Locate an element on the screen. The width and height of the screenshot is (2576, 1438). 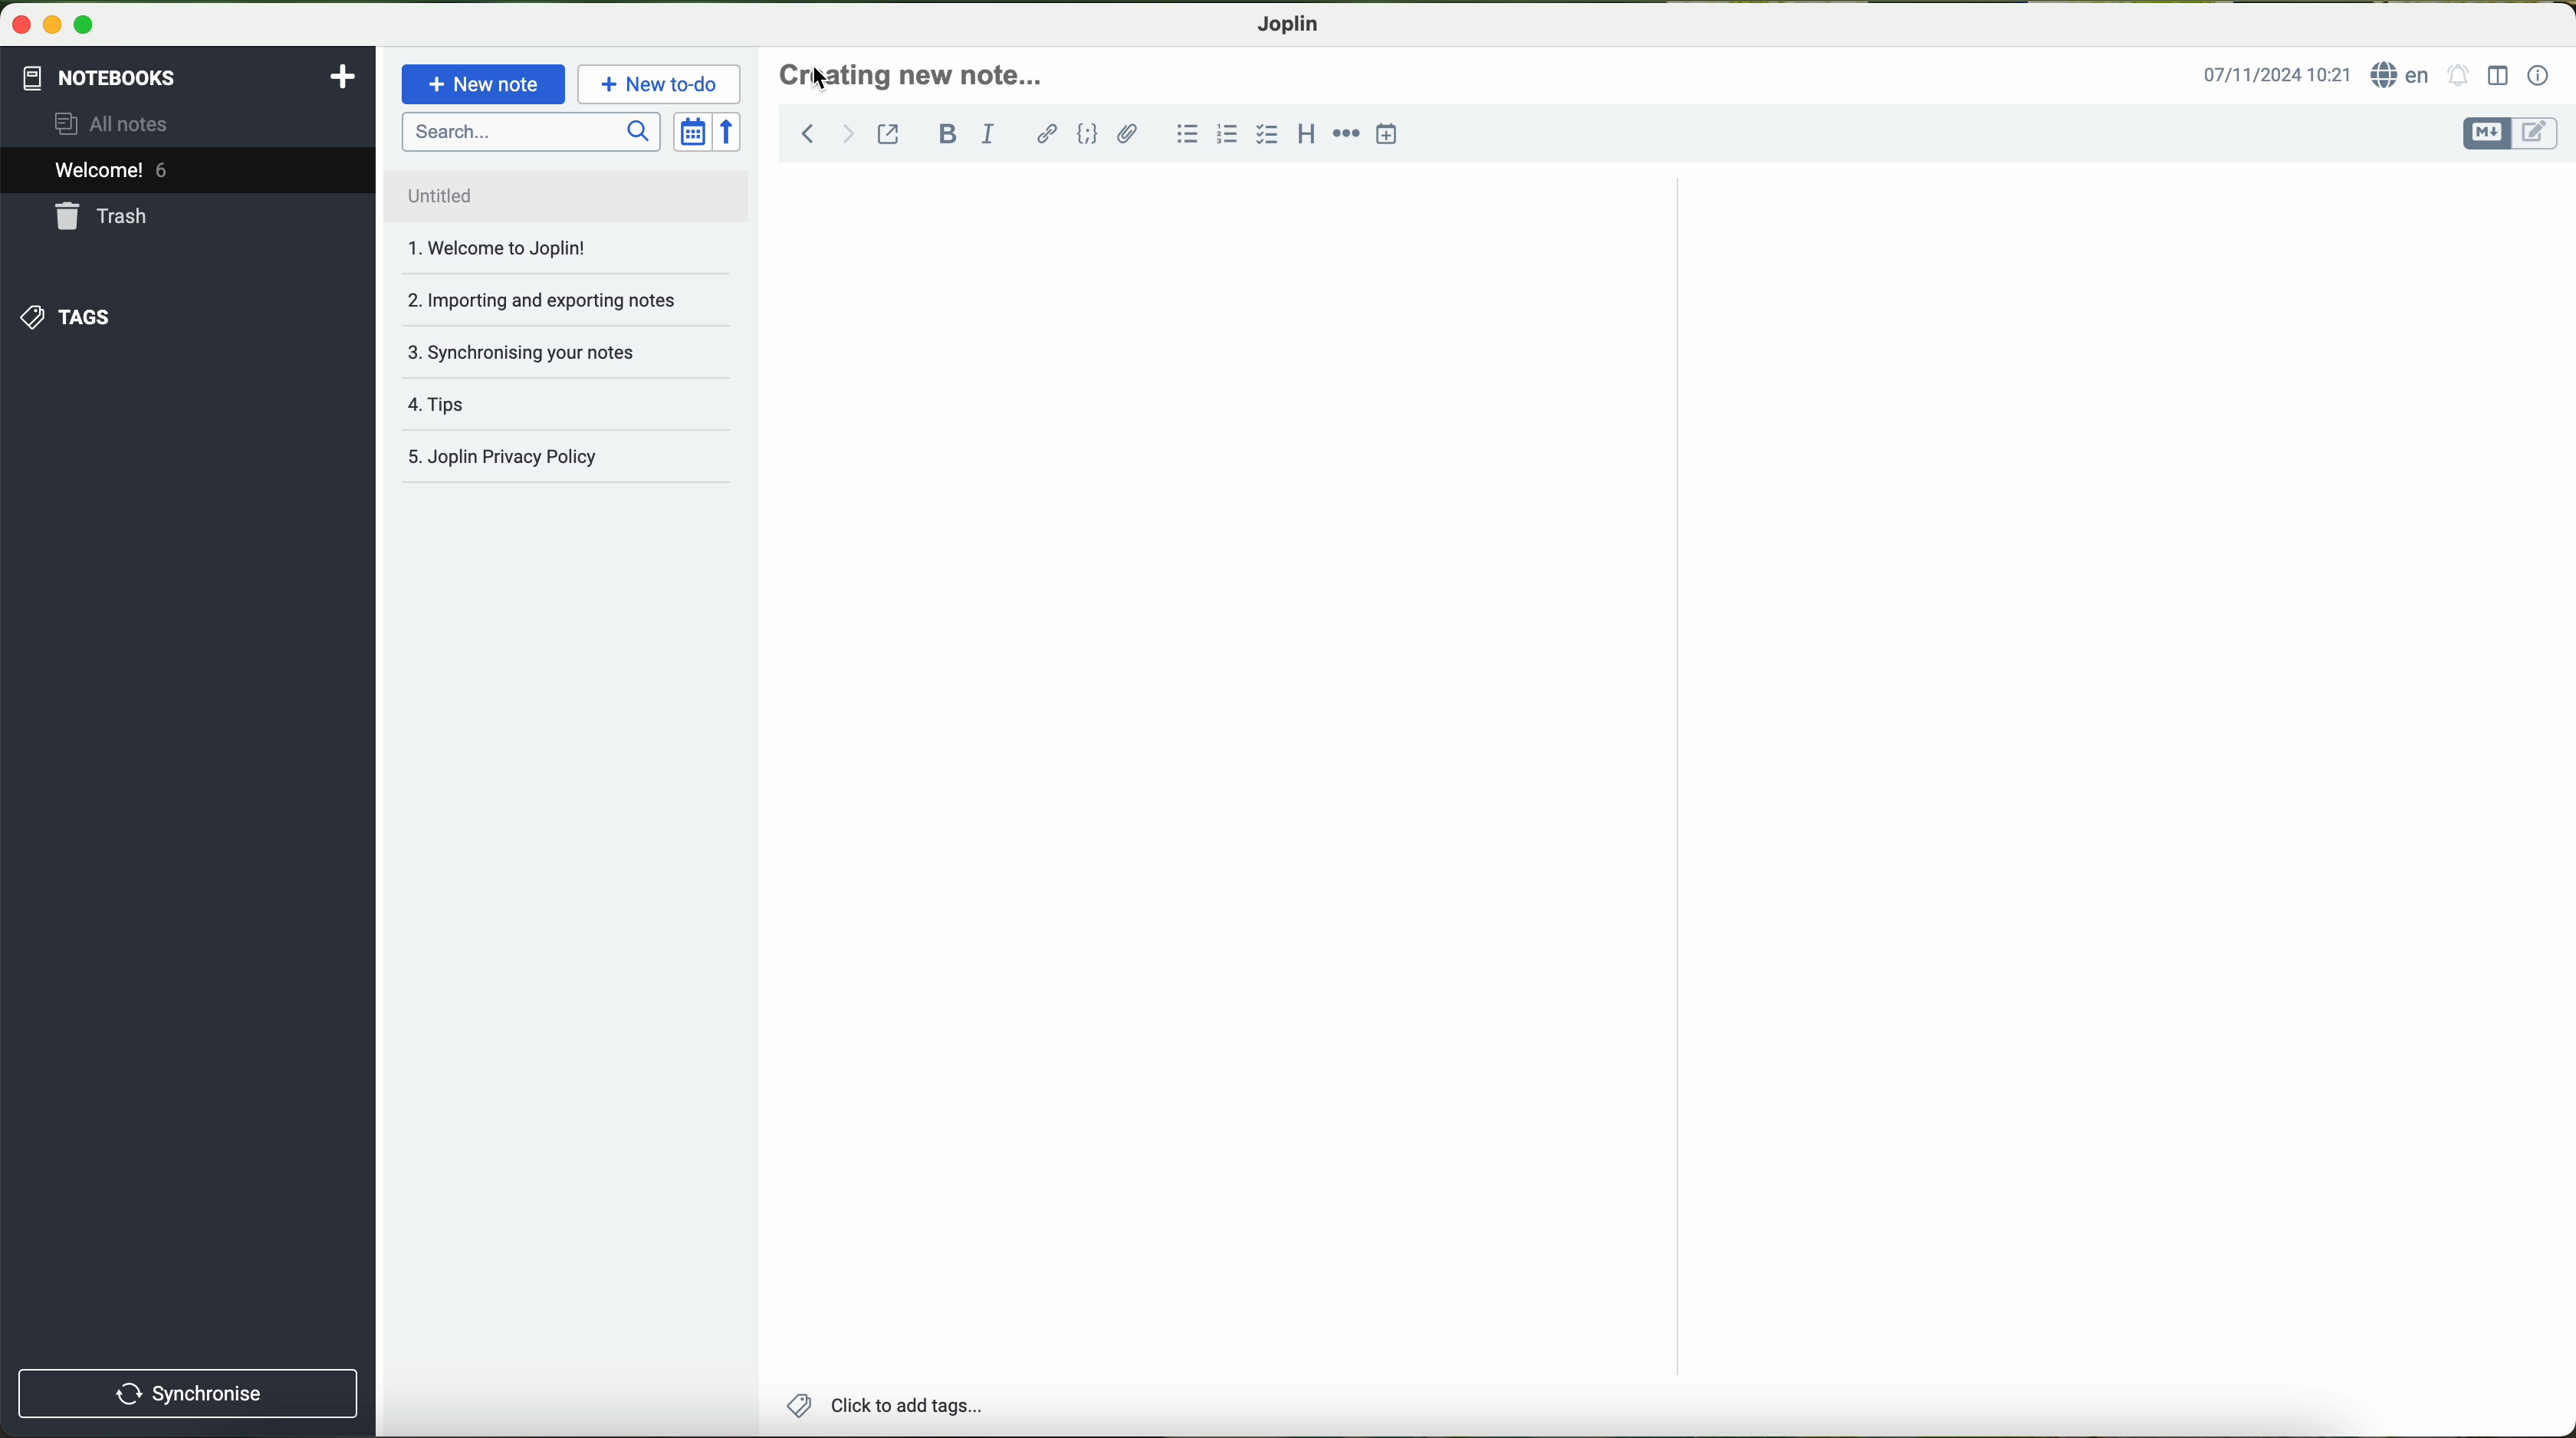
synchronise button is located at coordinates (190, 1394).